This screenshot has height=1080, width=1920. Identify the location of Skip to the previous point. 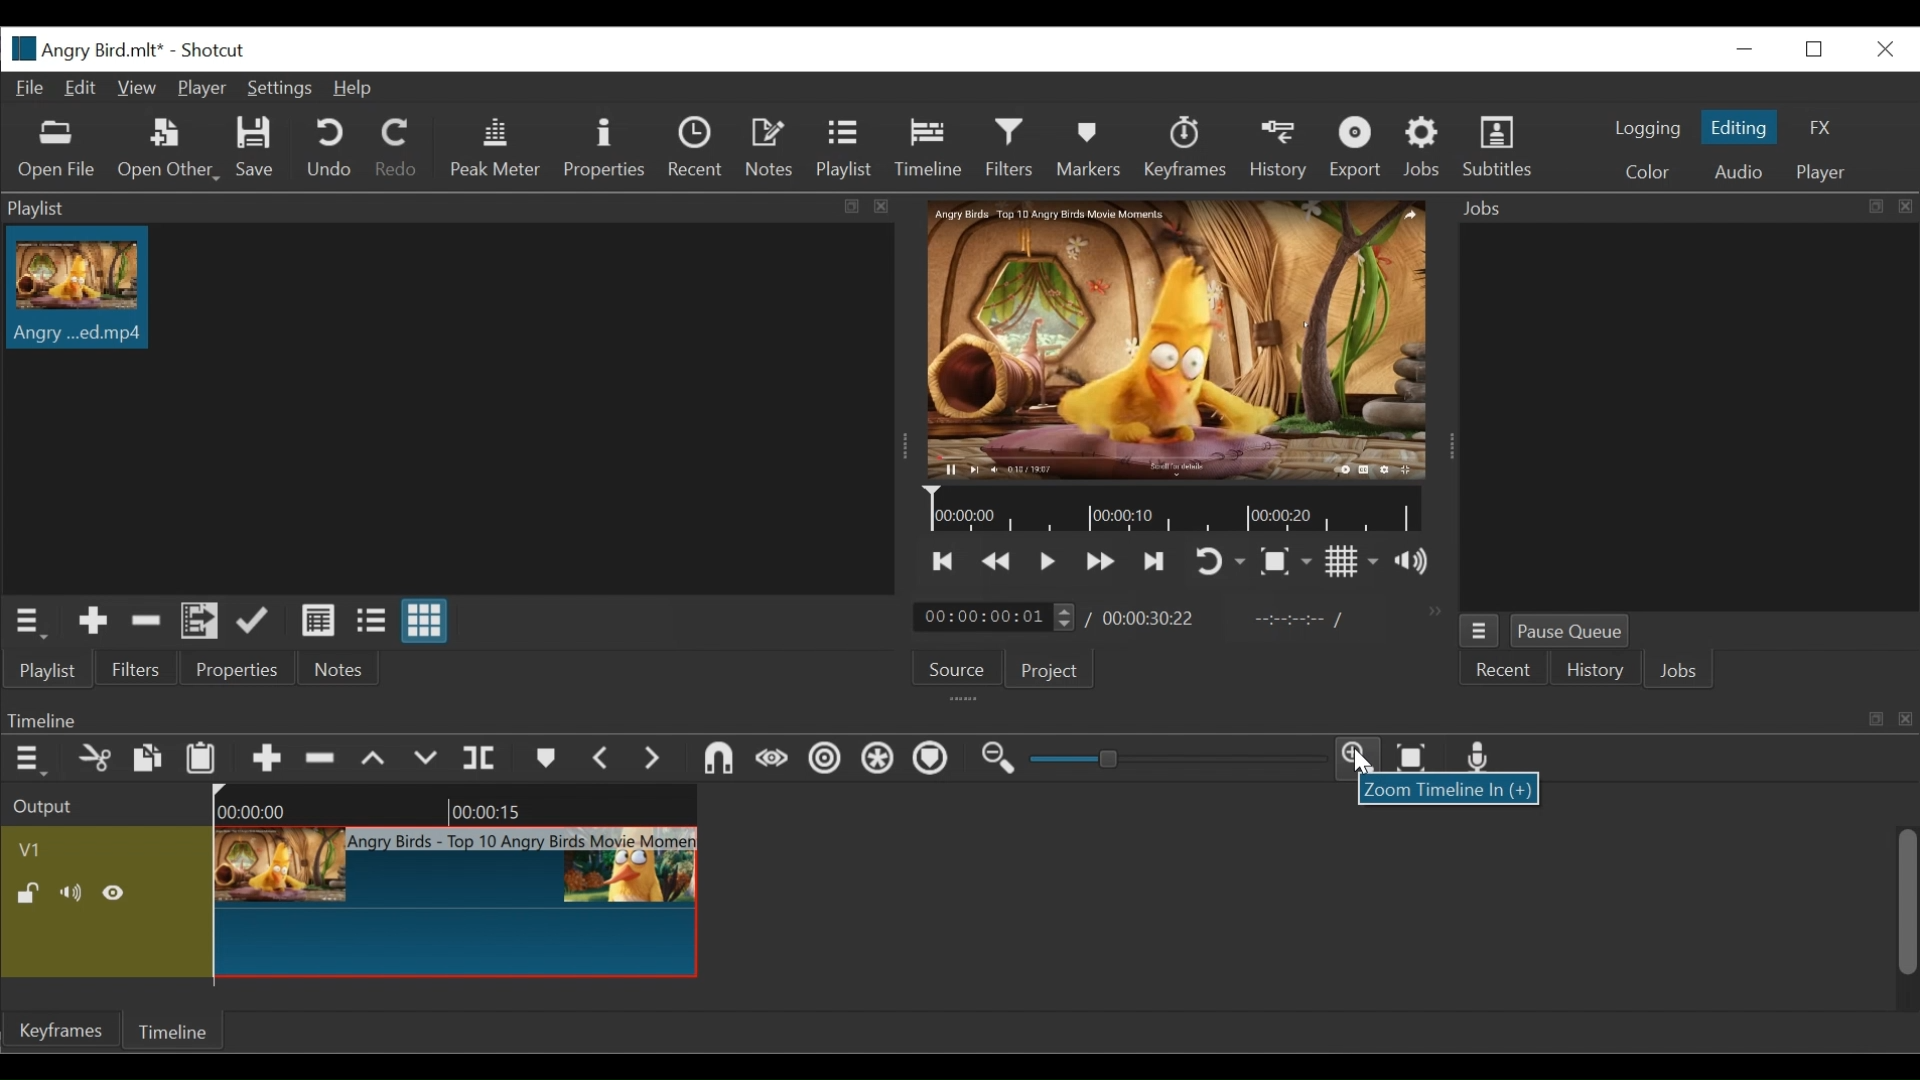
(945, 562).